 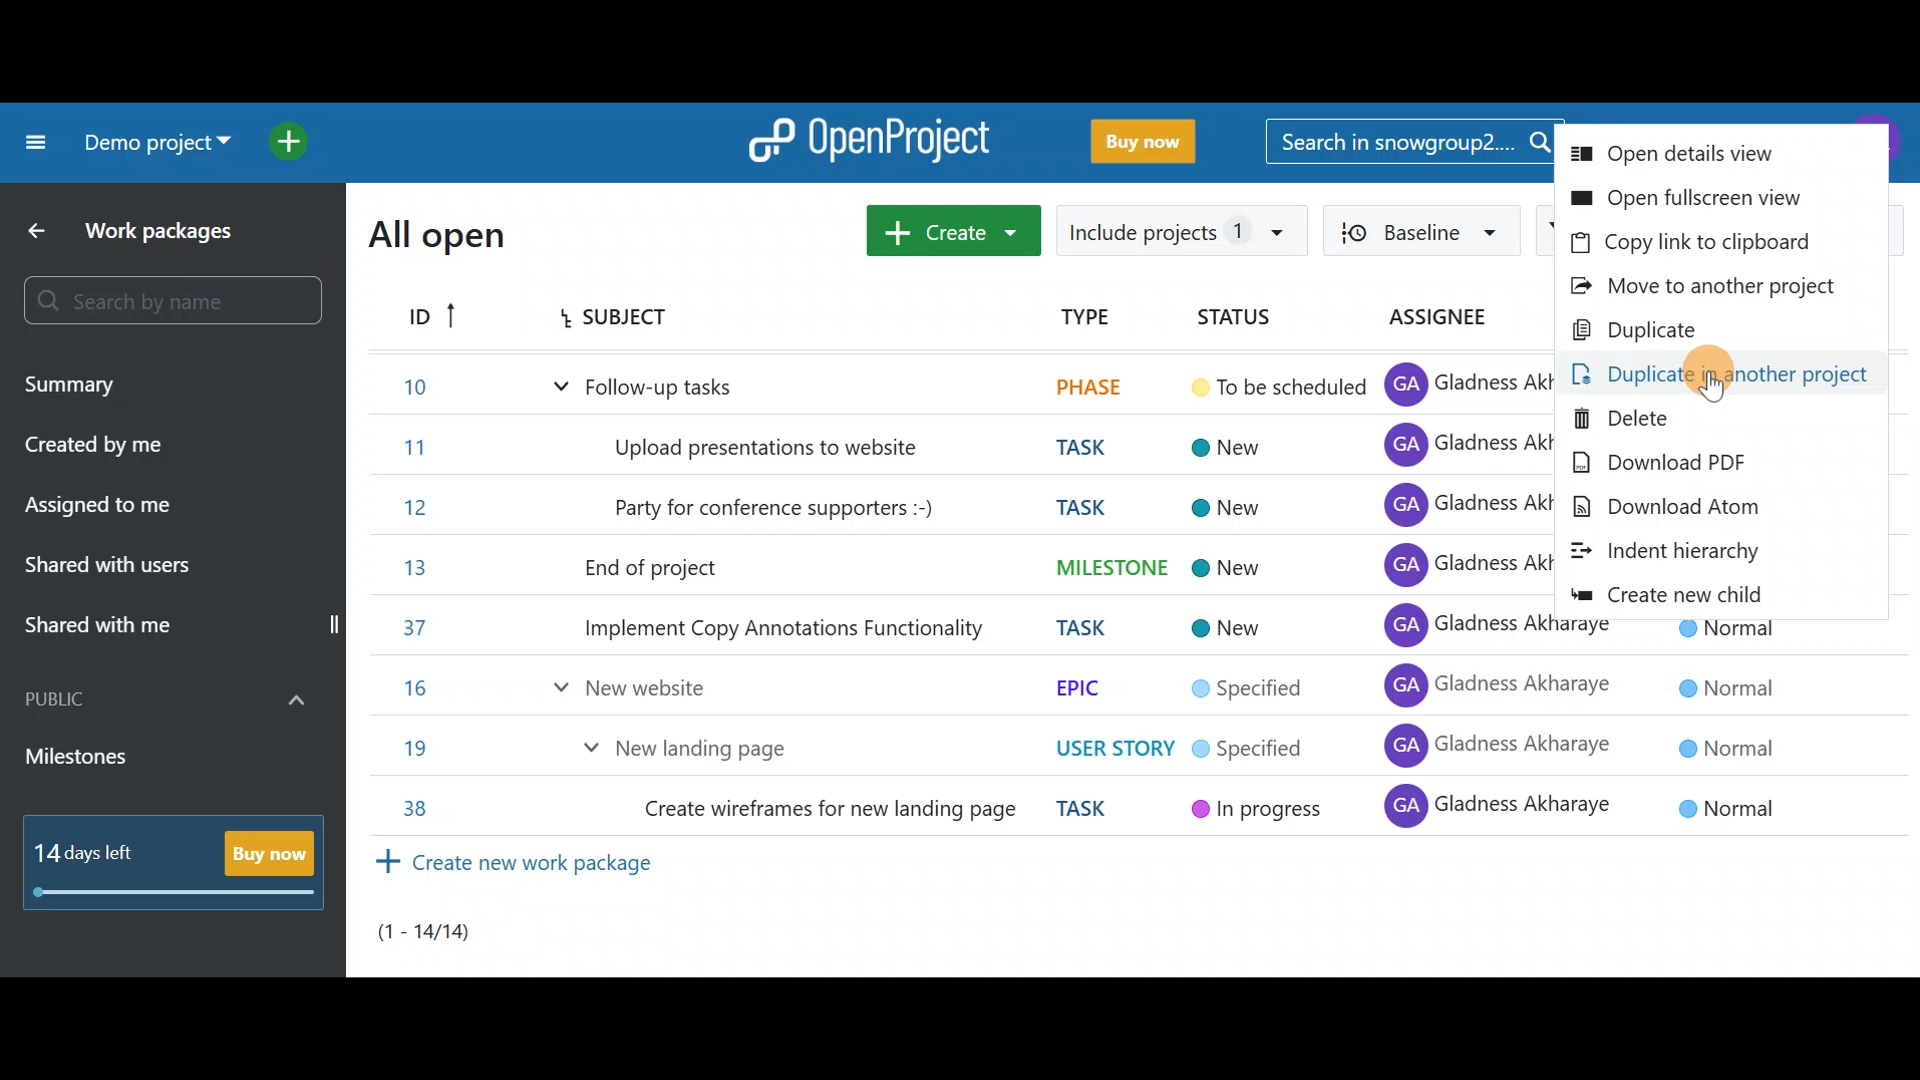 What do you see at coordinates (134, 444) in the screenshot?
I see `Created by me` at bounding box center [134, 444].